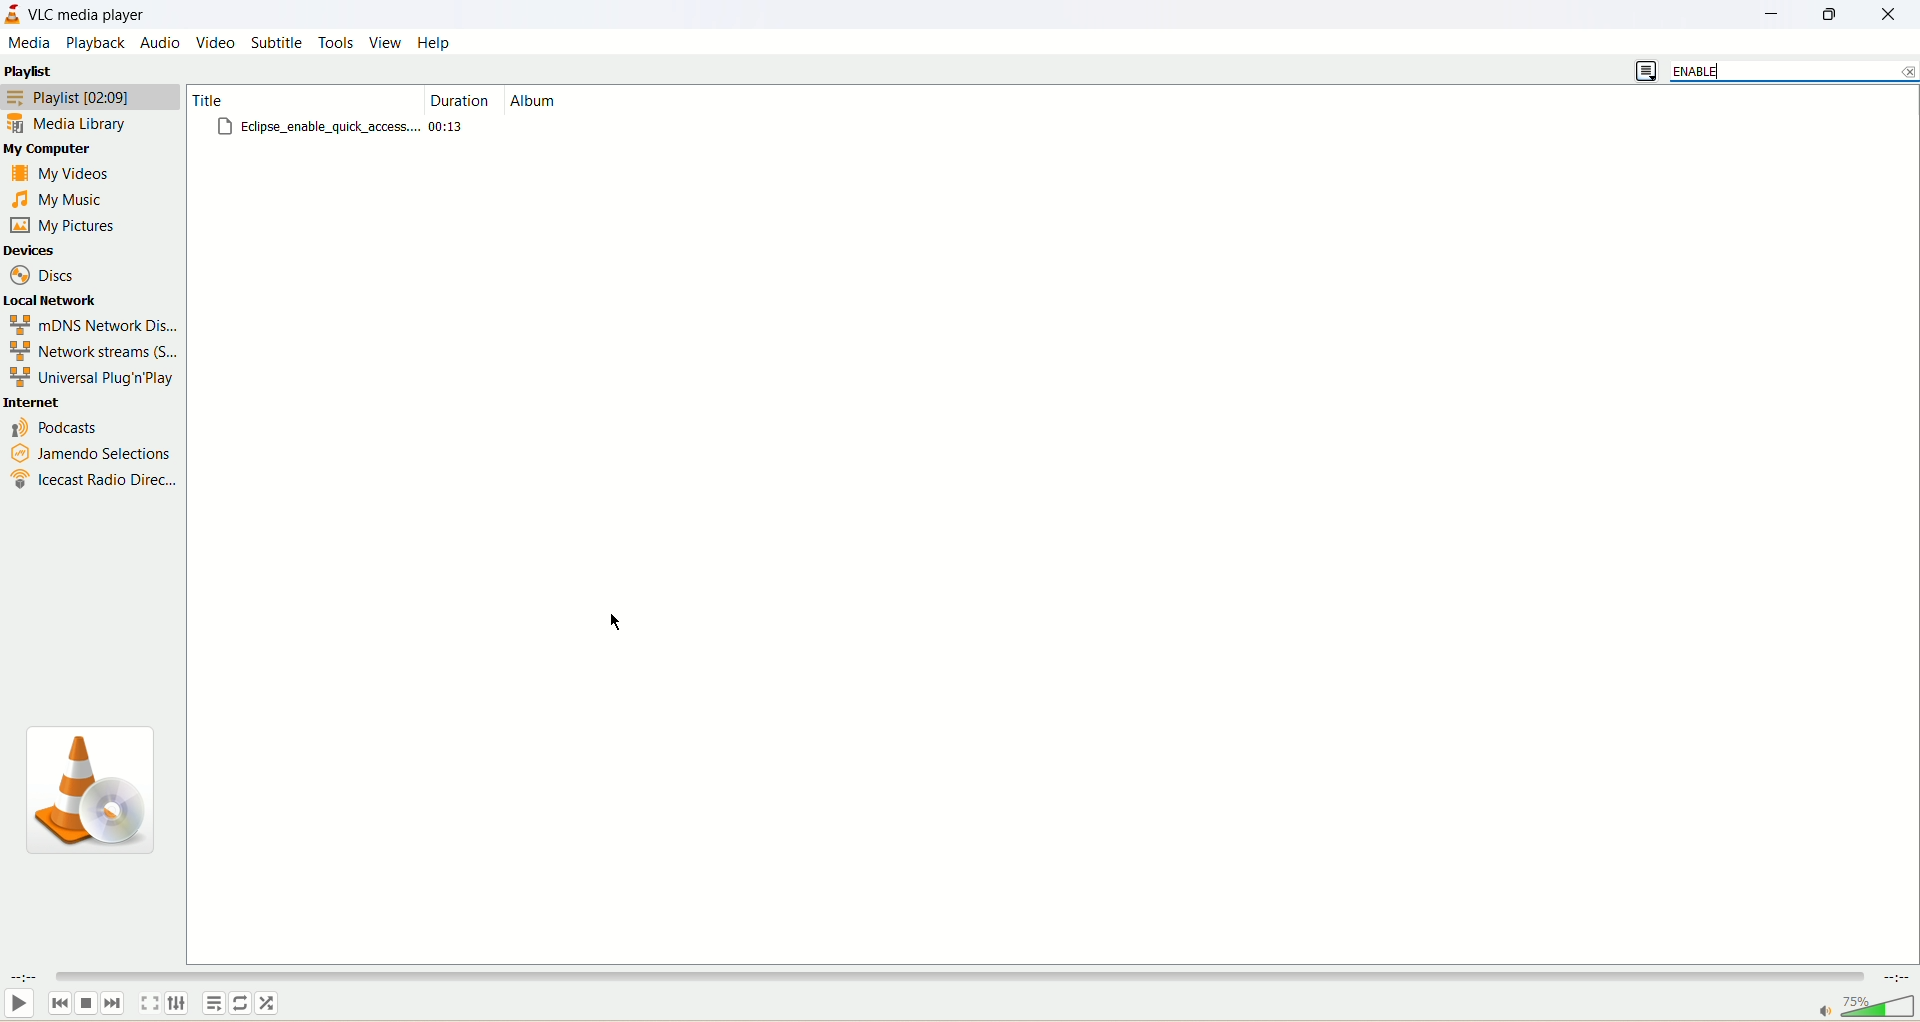 Image resolution: width=1920 pixels, height=1022 pixels. I want to click on play, so click(23, 1004).